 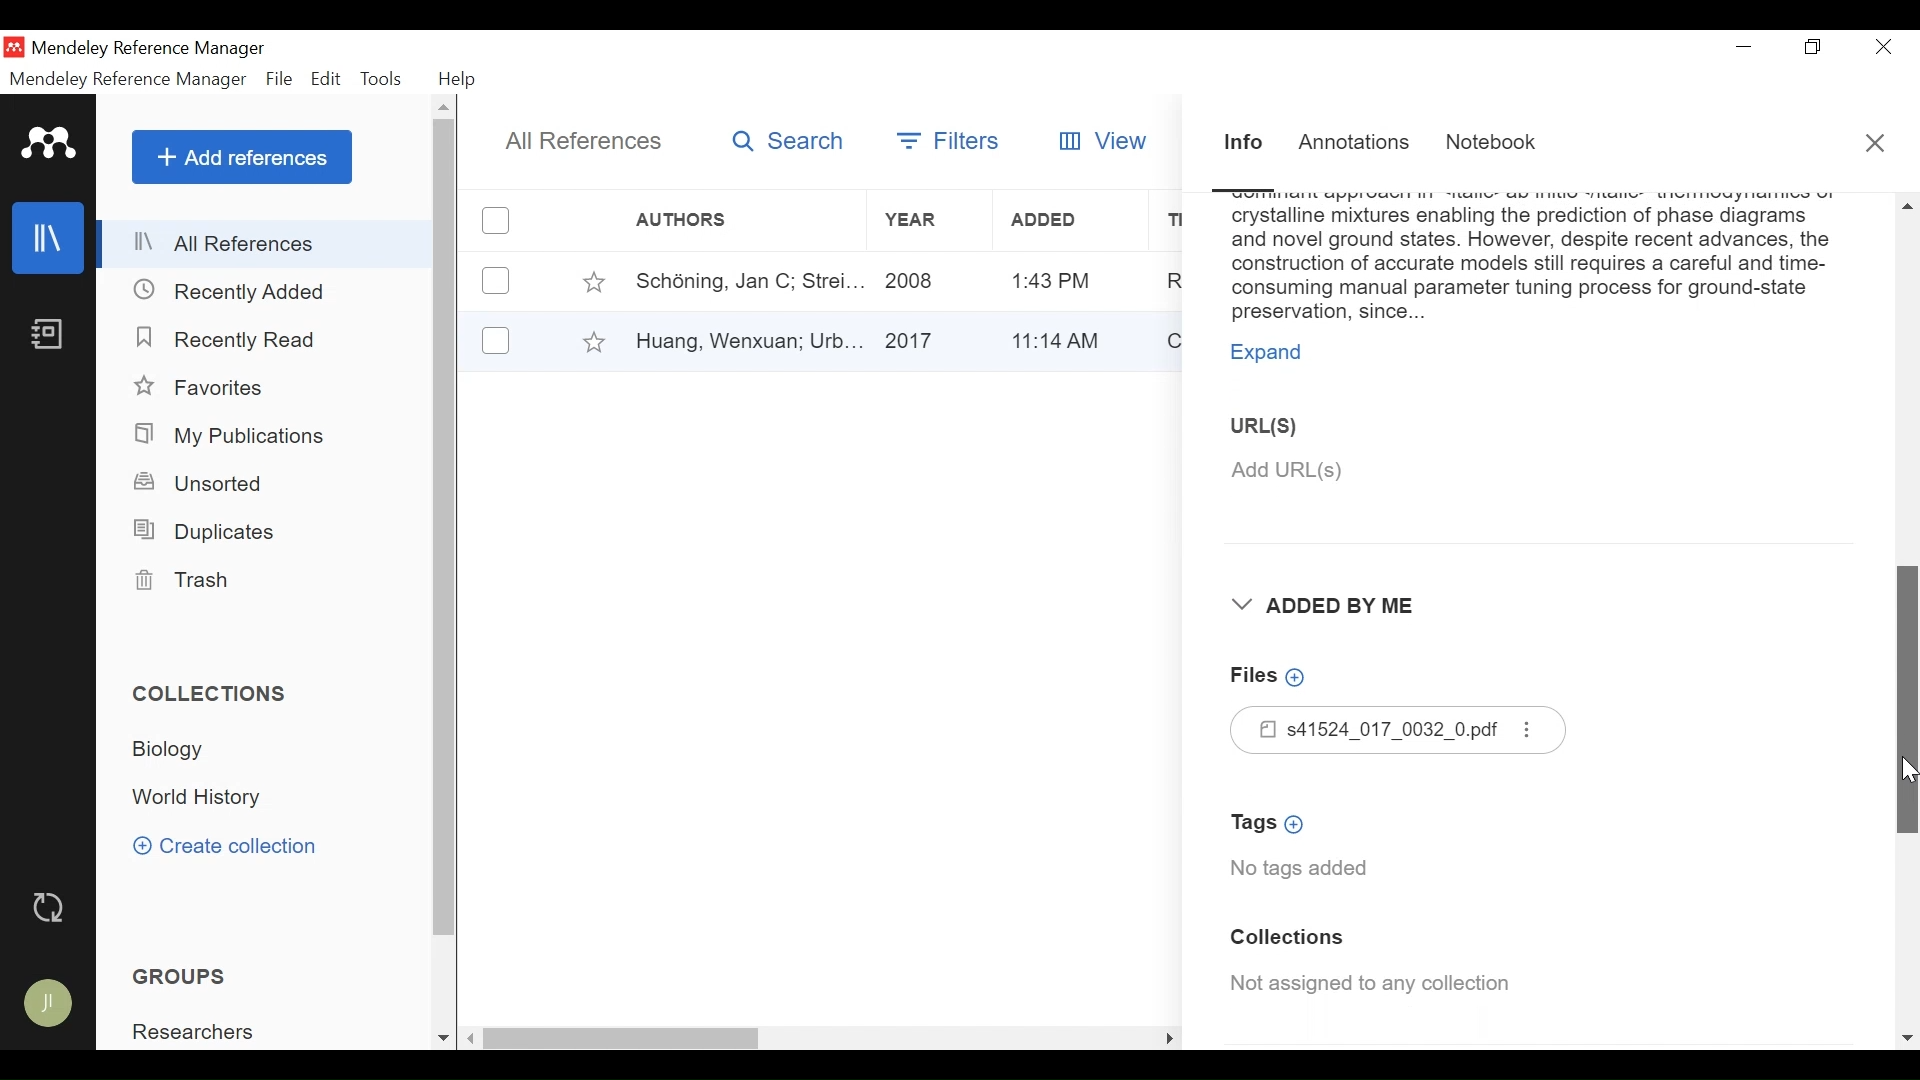 What do you see at coordinates (625, 1040) in the screenshot?
I see `Vertical Scroll bar` at bounding box center [625, 1040].